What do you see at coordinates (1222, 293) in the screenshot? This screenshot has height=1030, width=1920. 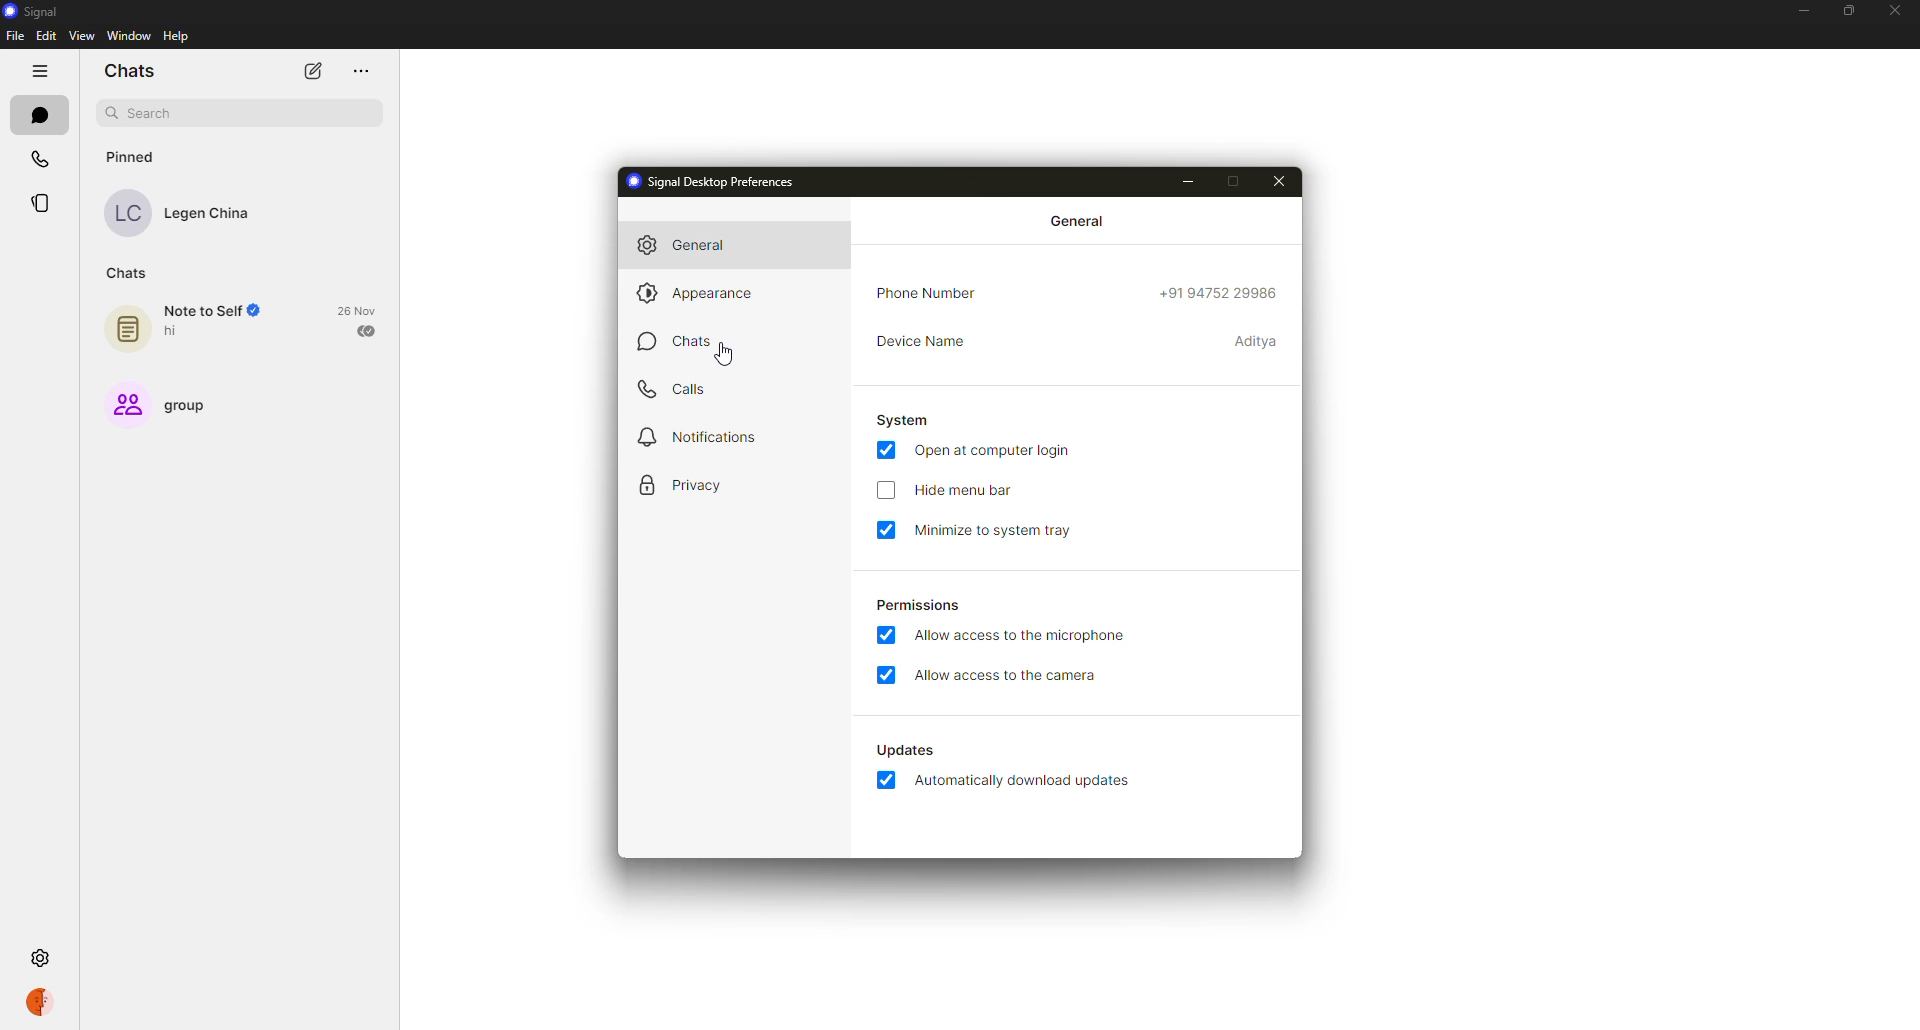 I see `phone number` at bounding box center [1222, 293].